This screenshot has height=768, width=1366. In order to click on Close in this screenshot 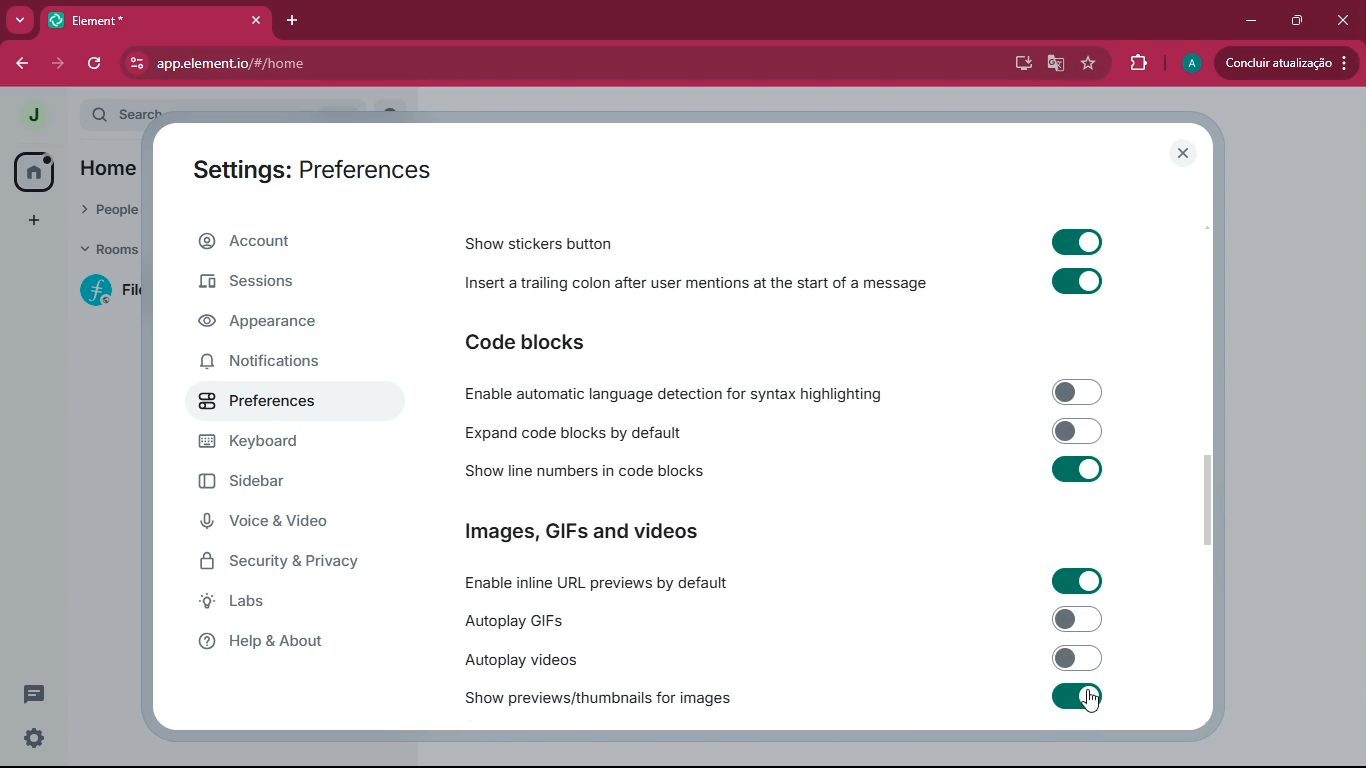, I will do `click(1344, 20)`.